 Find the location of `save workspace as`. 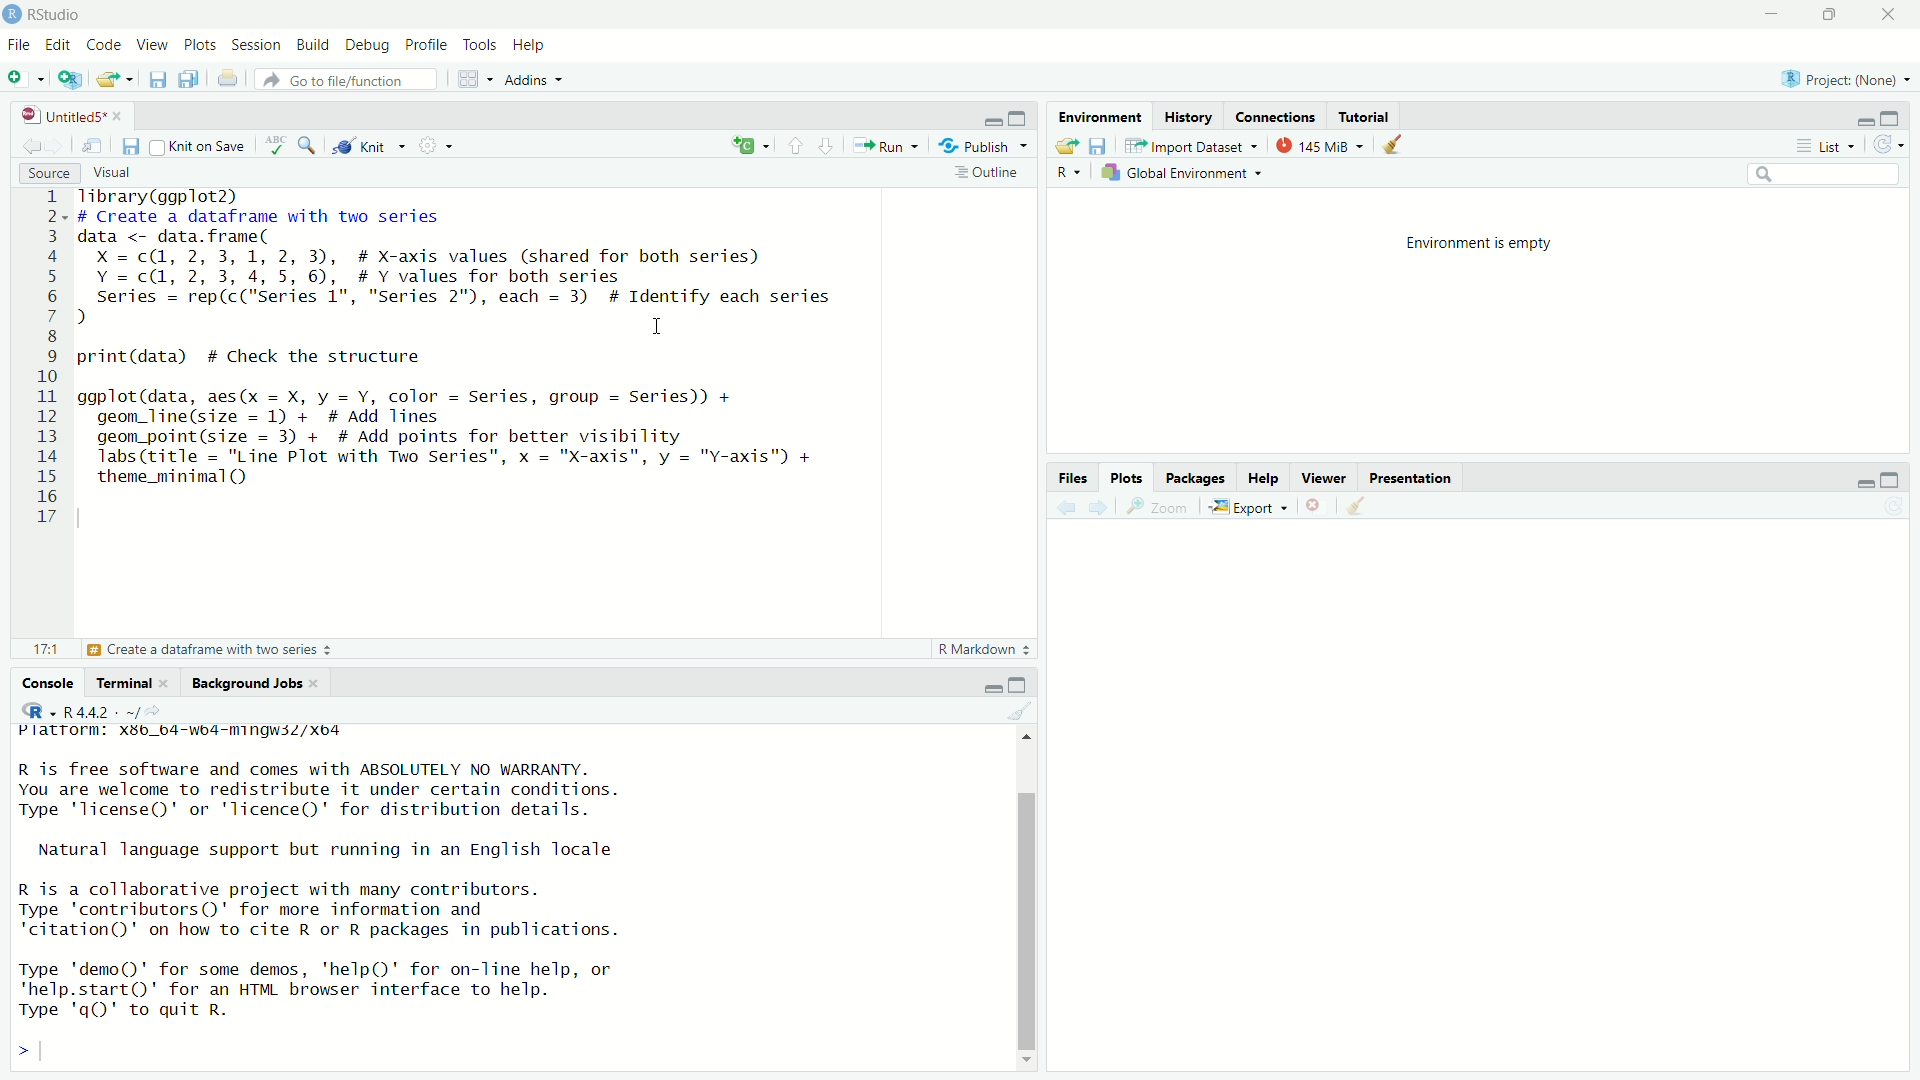

save workspace as is located at coordinates (1099, 146).